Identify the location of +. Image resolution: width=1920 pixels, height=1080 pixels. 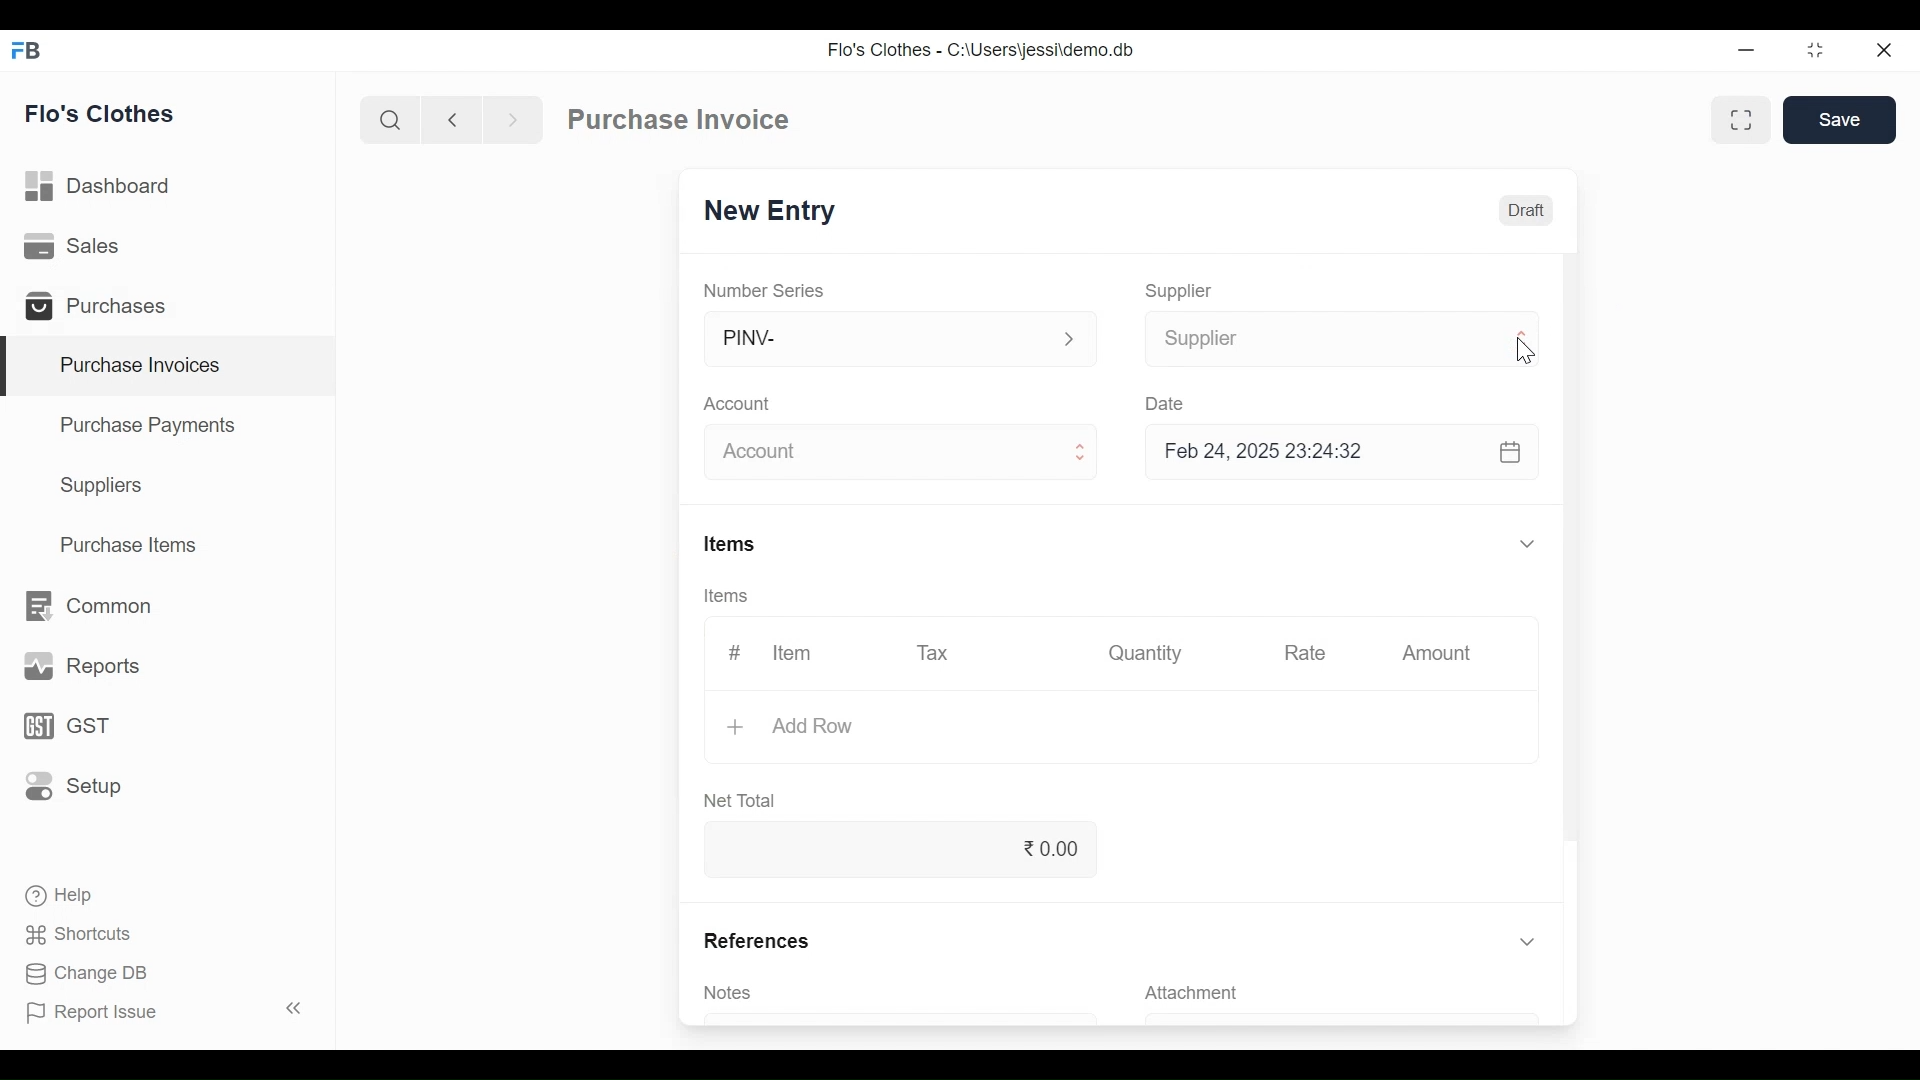
(739, 727).